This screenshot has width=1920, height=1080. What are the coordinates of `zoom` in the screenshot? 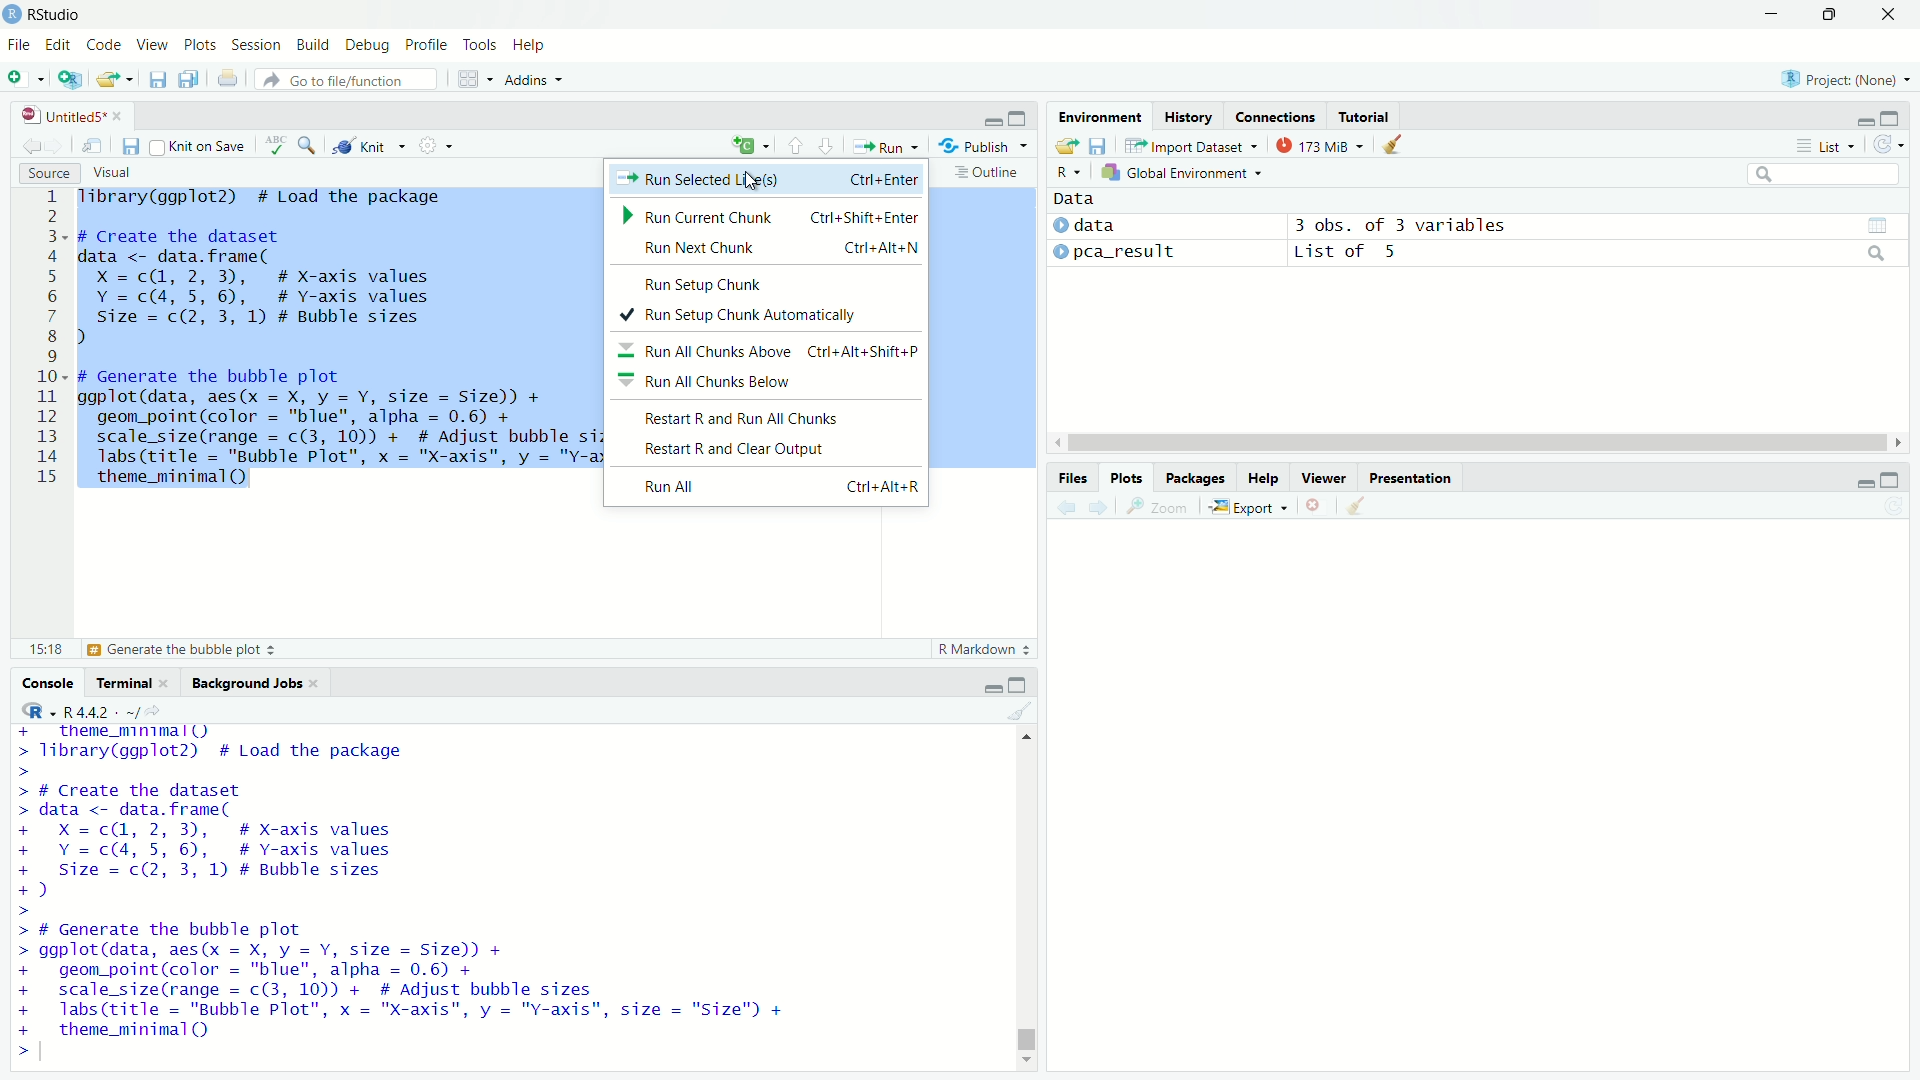 It's located at (1159, 508).